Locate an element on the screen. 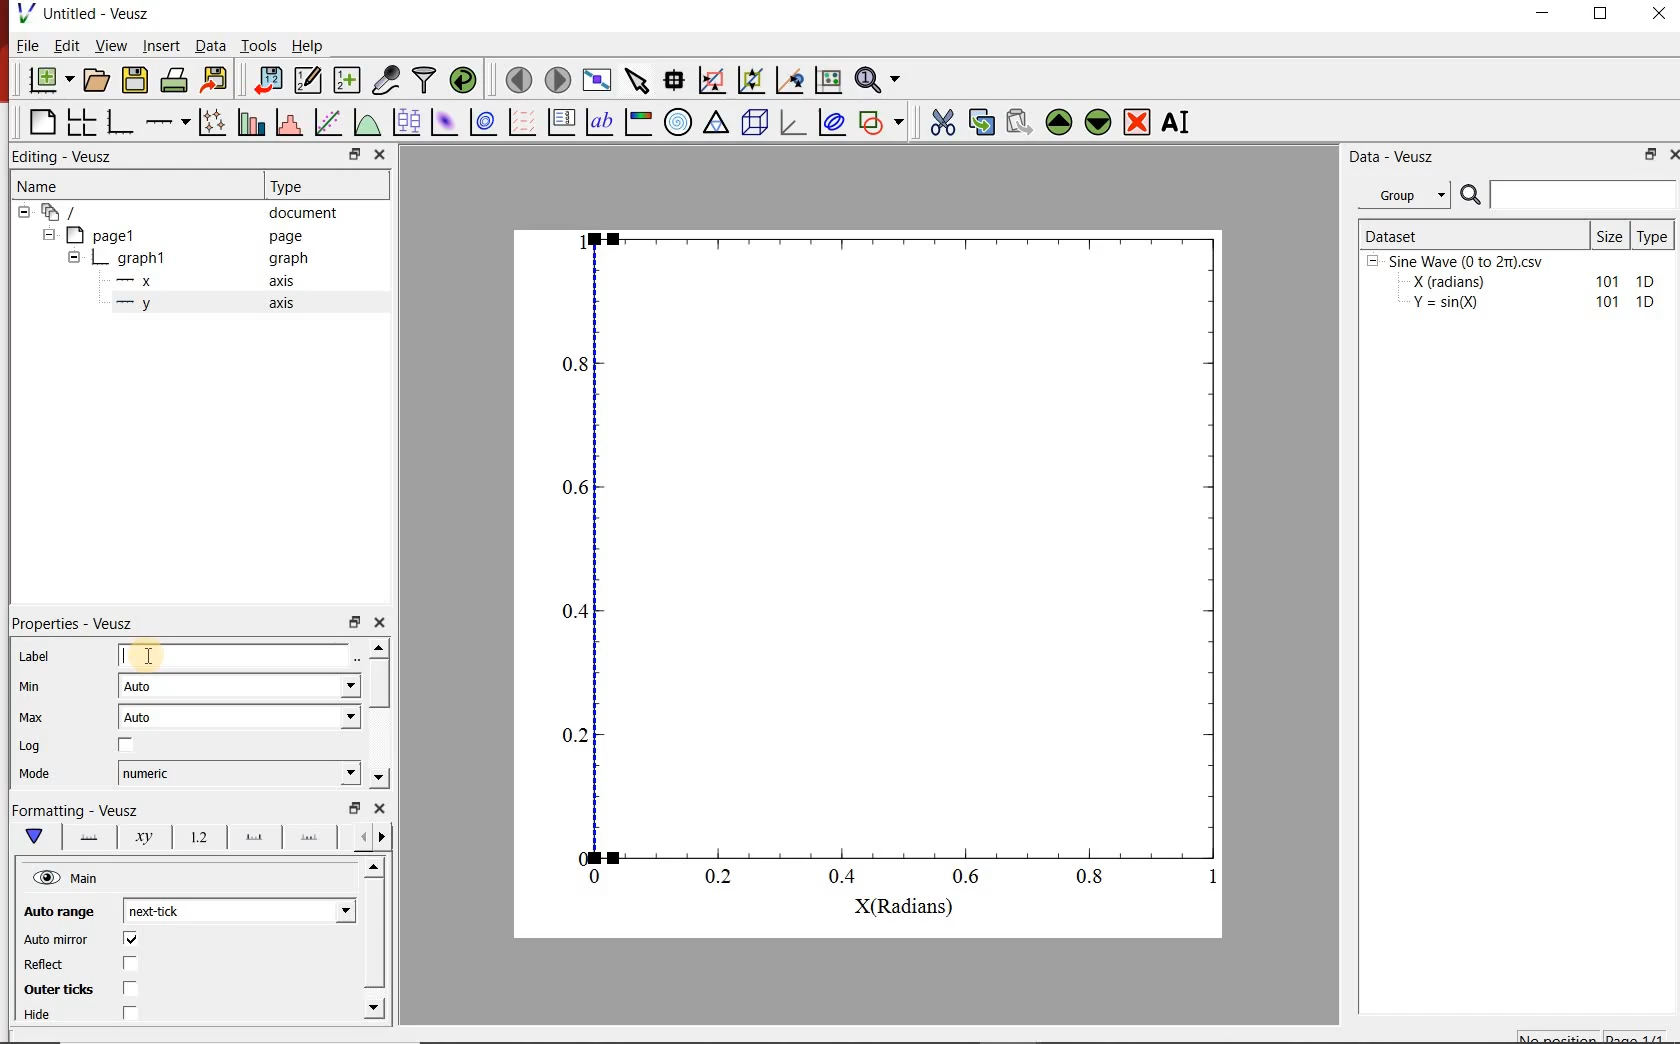 Image resolution: width=1680 pixels, height=1044 pixels. Numeric is located at coordinates (239, 774).